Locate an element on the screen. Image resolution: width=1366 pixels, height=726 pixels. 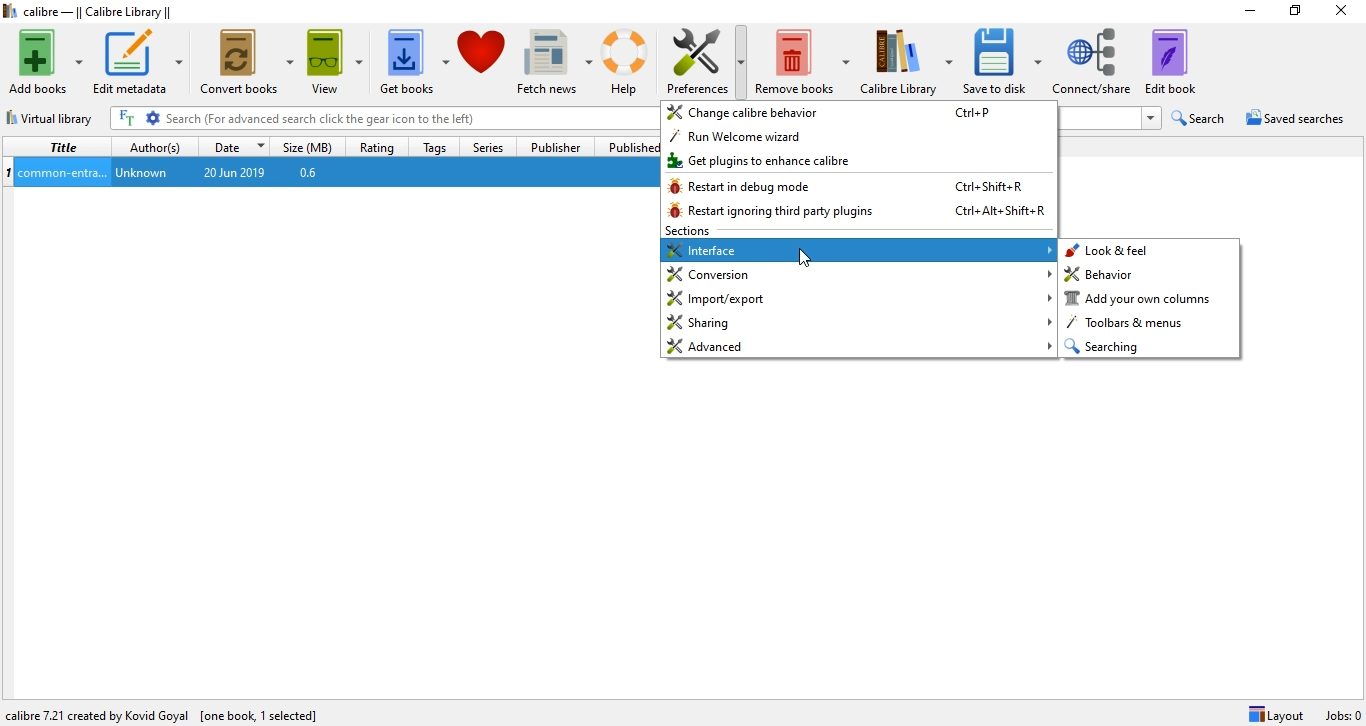
Configure calibre is located at coordinates (165, 711).